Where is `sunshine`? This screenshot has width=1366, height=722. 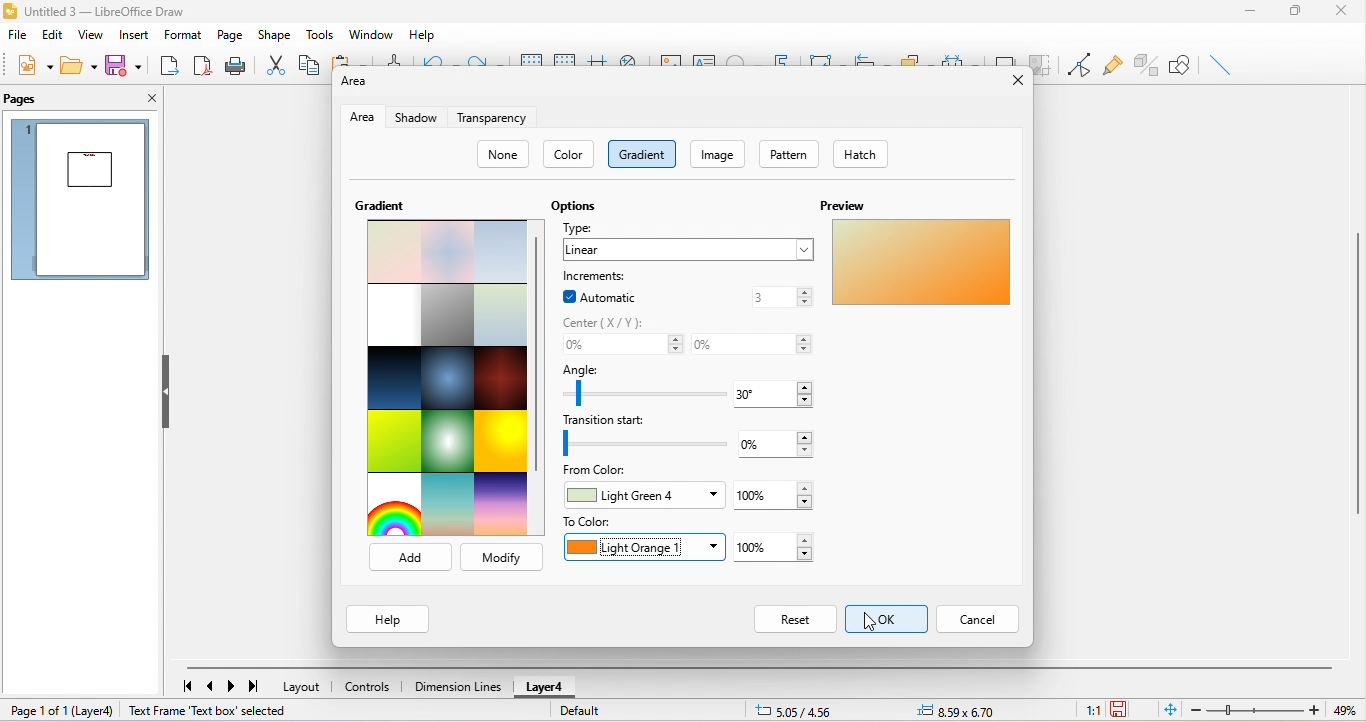
sunshine is located at coordinates (503, 443).